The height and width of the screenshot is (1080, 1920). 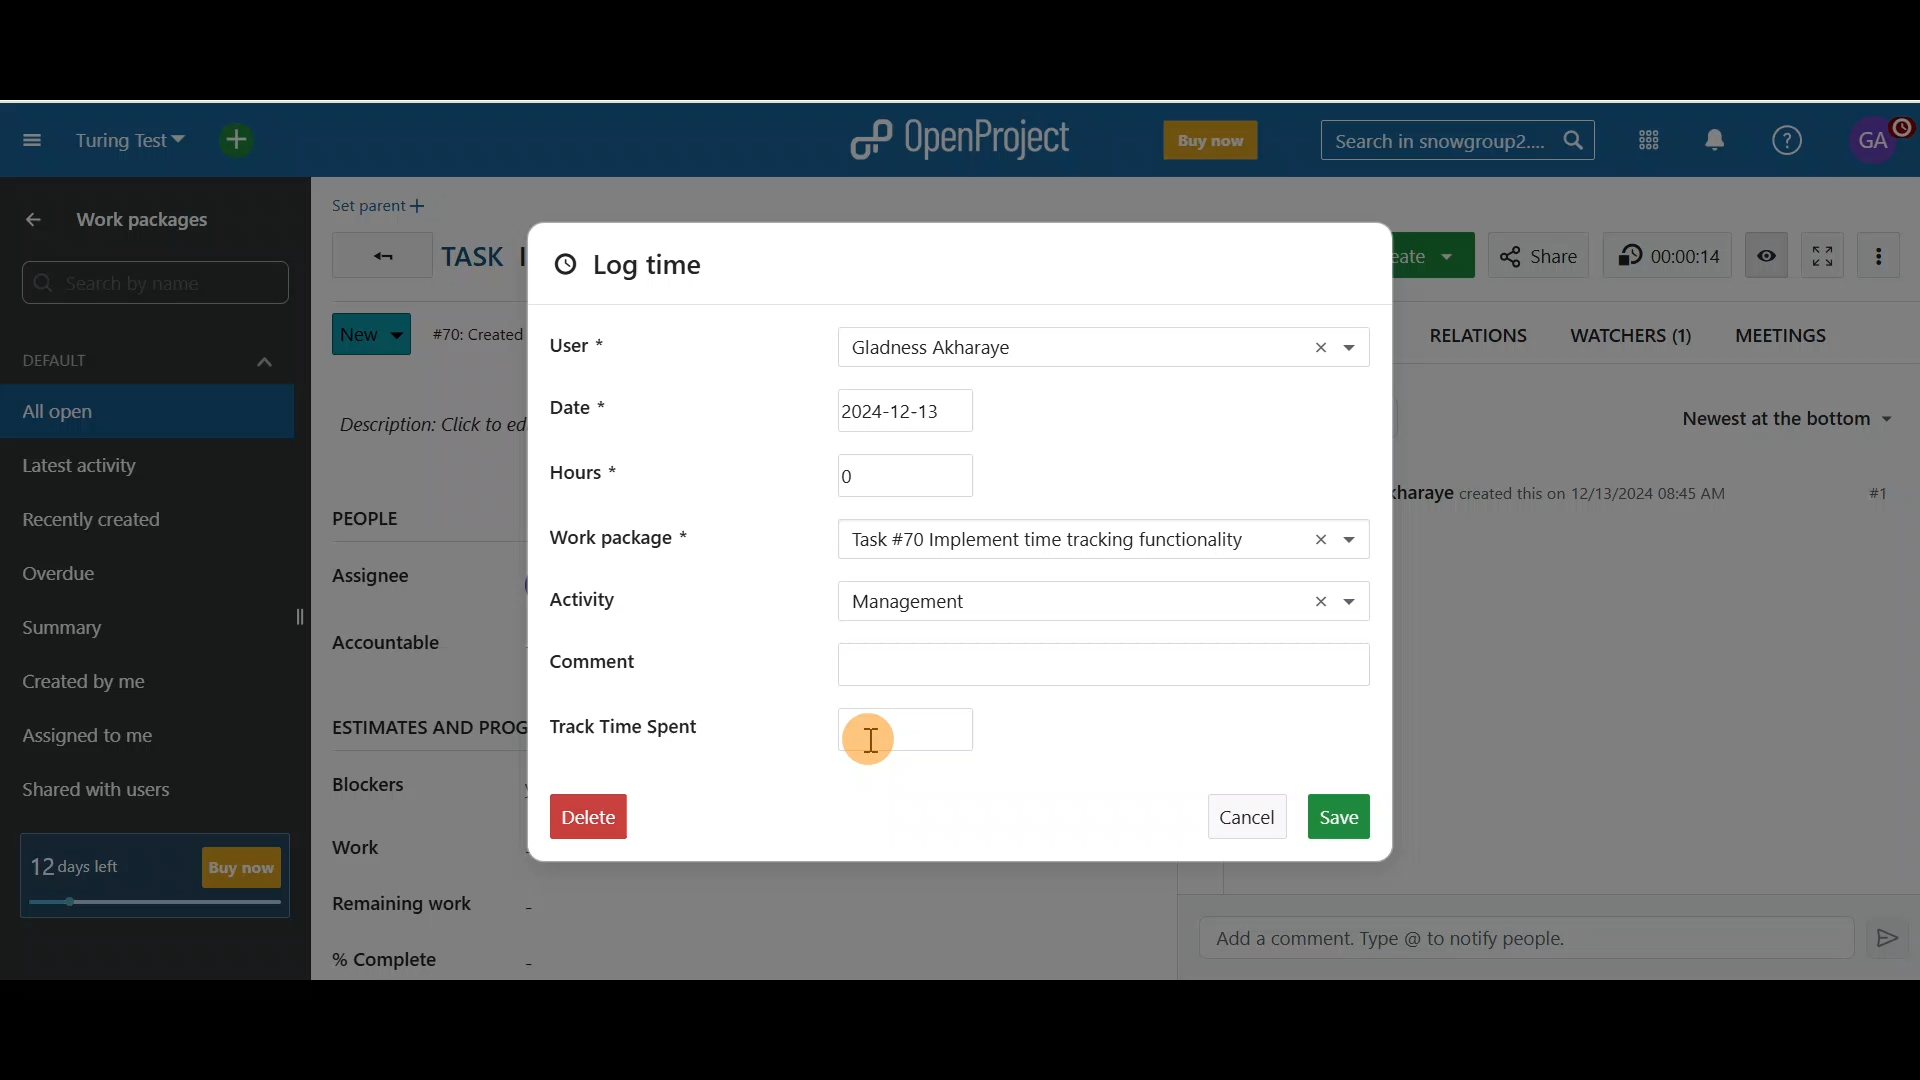 What do you see at coordinates (143, 350) in the screenshot?
I see `Default` at bounding box center [143, 350].